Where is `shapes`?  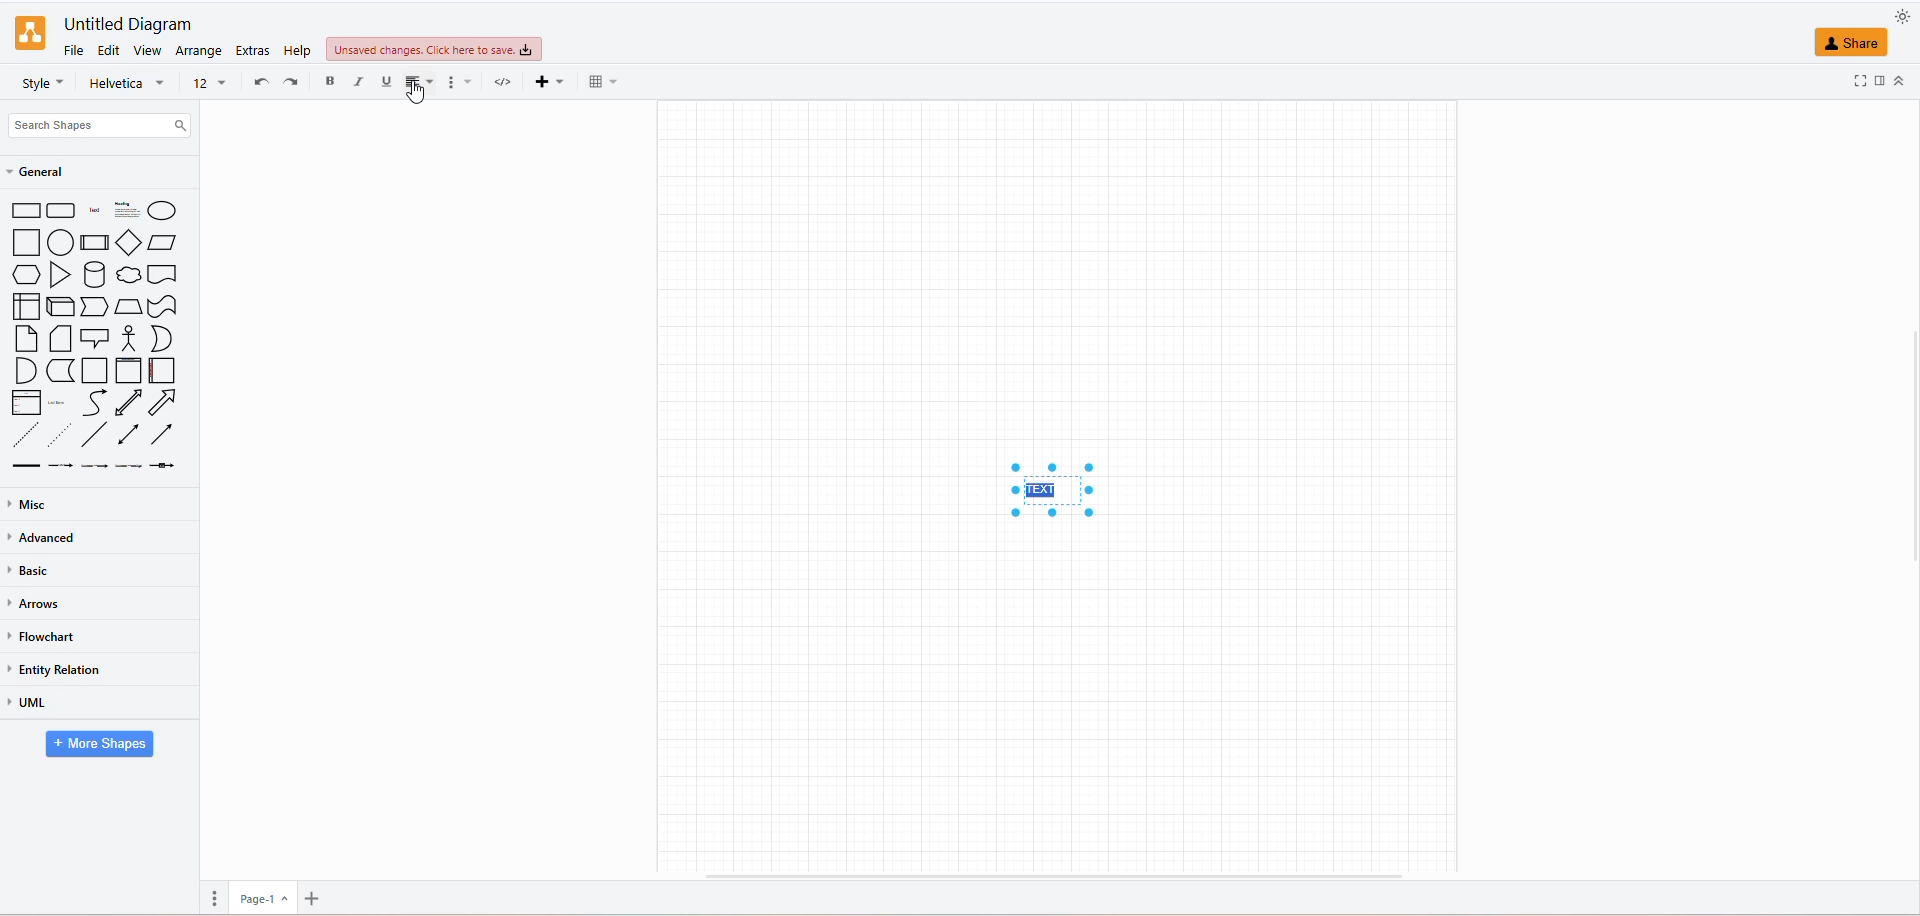
shapes is located at coordinates (101, 336).